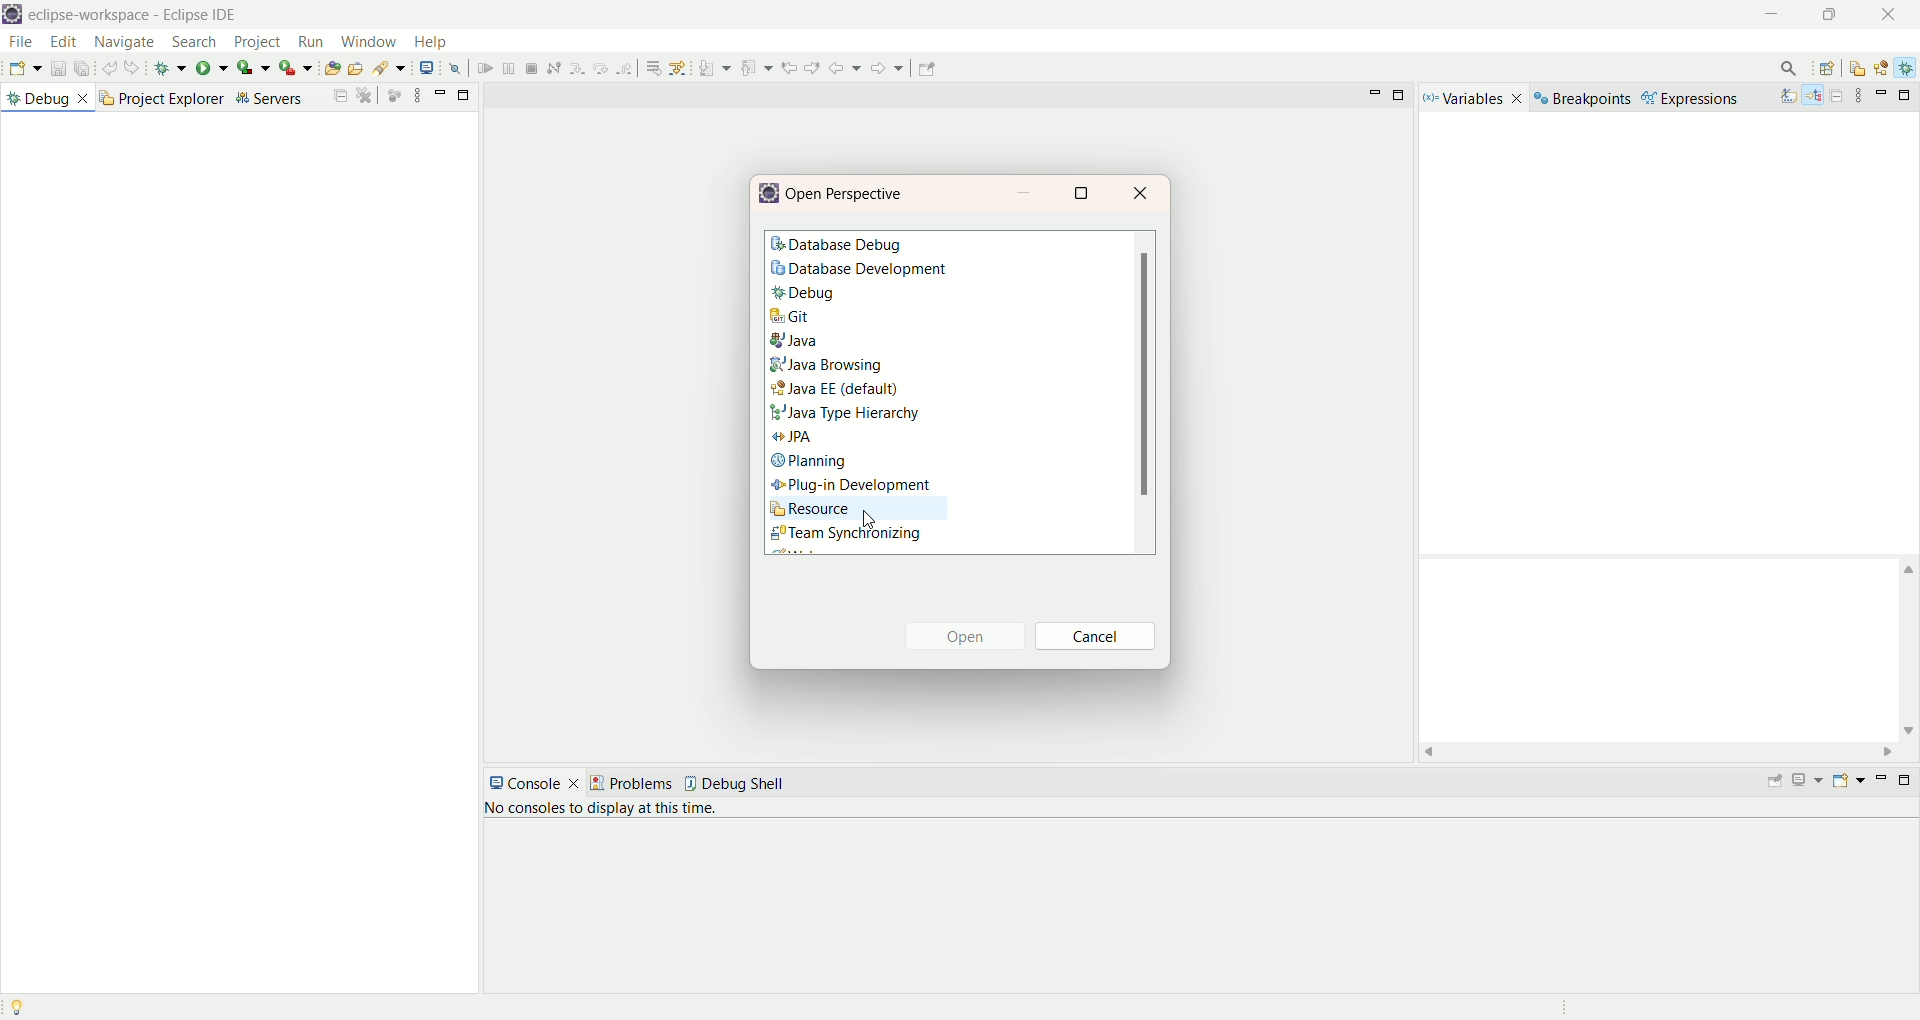 The width and height of the screenshot is (1920, 1020). Describe the element at coordinates (1693, 101) in the screenshot. I see `expressions` at that location.